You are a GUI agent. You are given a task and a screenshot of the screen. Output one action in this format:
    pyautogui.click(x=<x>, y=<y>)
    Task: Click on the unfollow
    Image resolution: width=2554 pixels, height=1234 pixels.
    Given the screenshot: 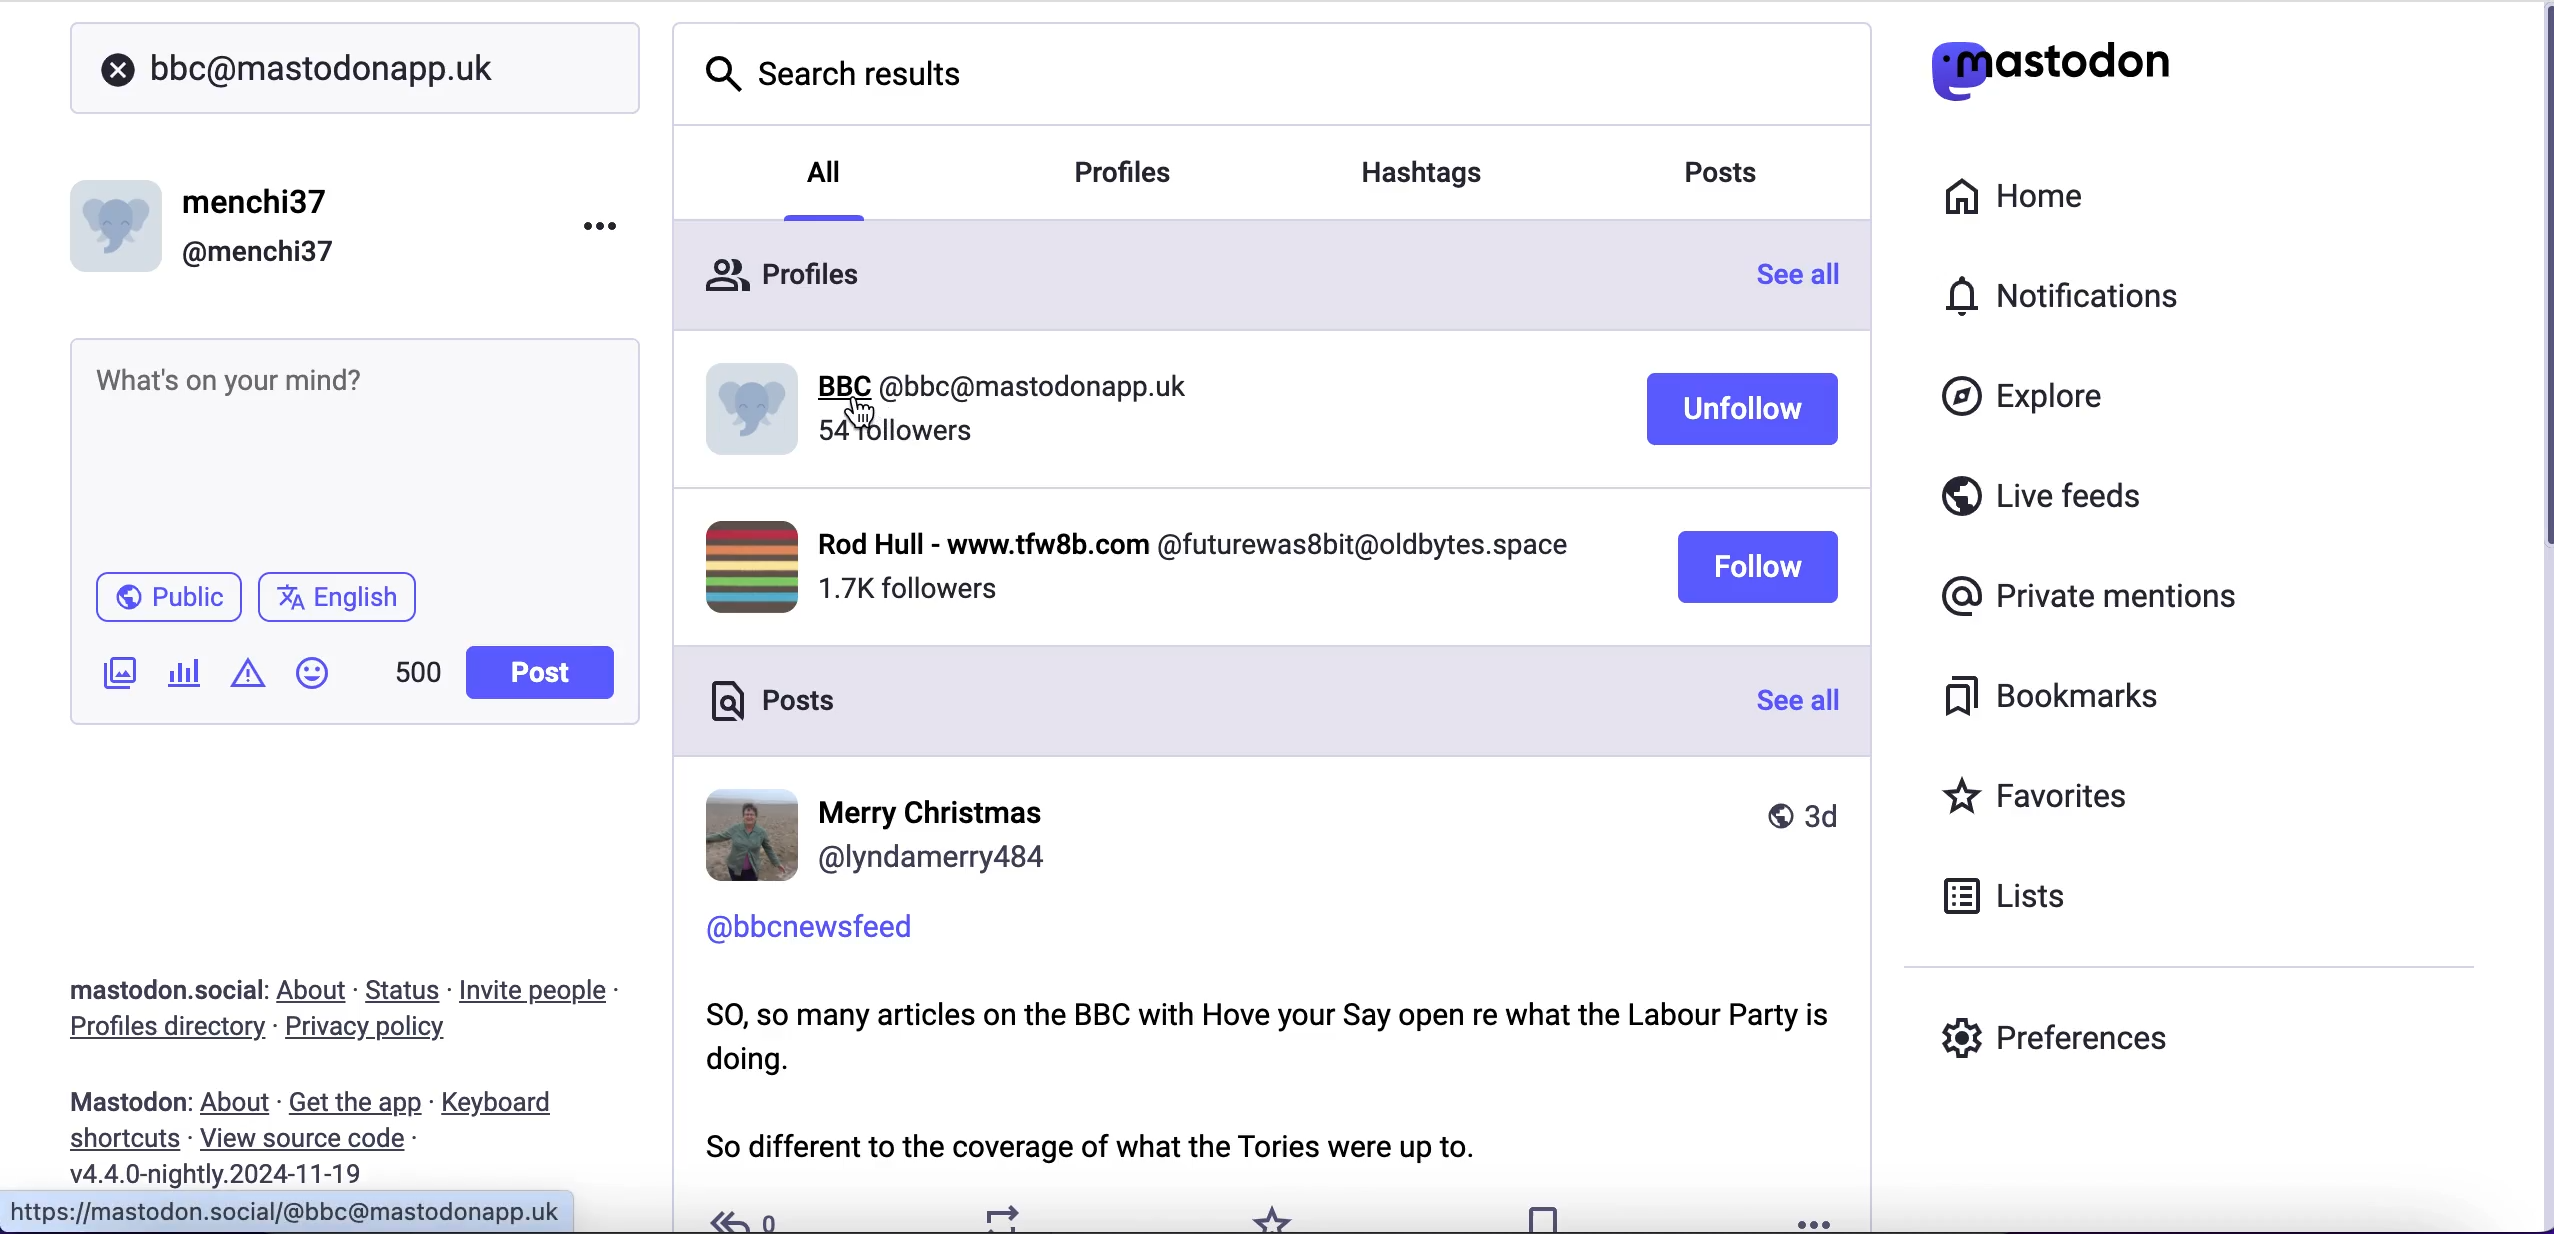 What is the action you would take?
    pyautogui.click(x=1743, y=409)
    